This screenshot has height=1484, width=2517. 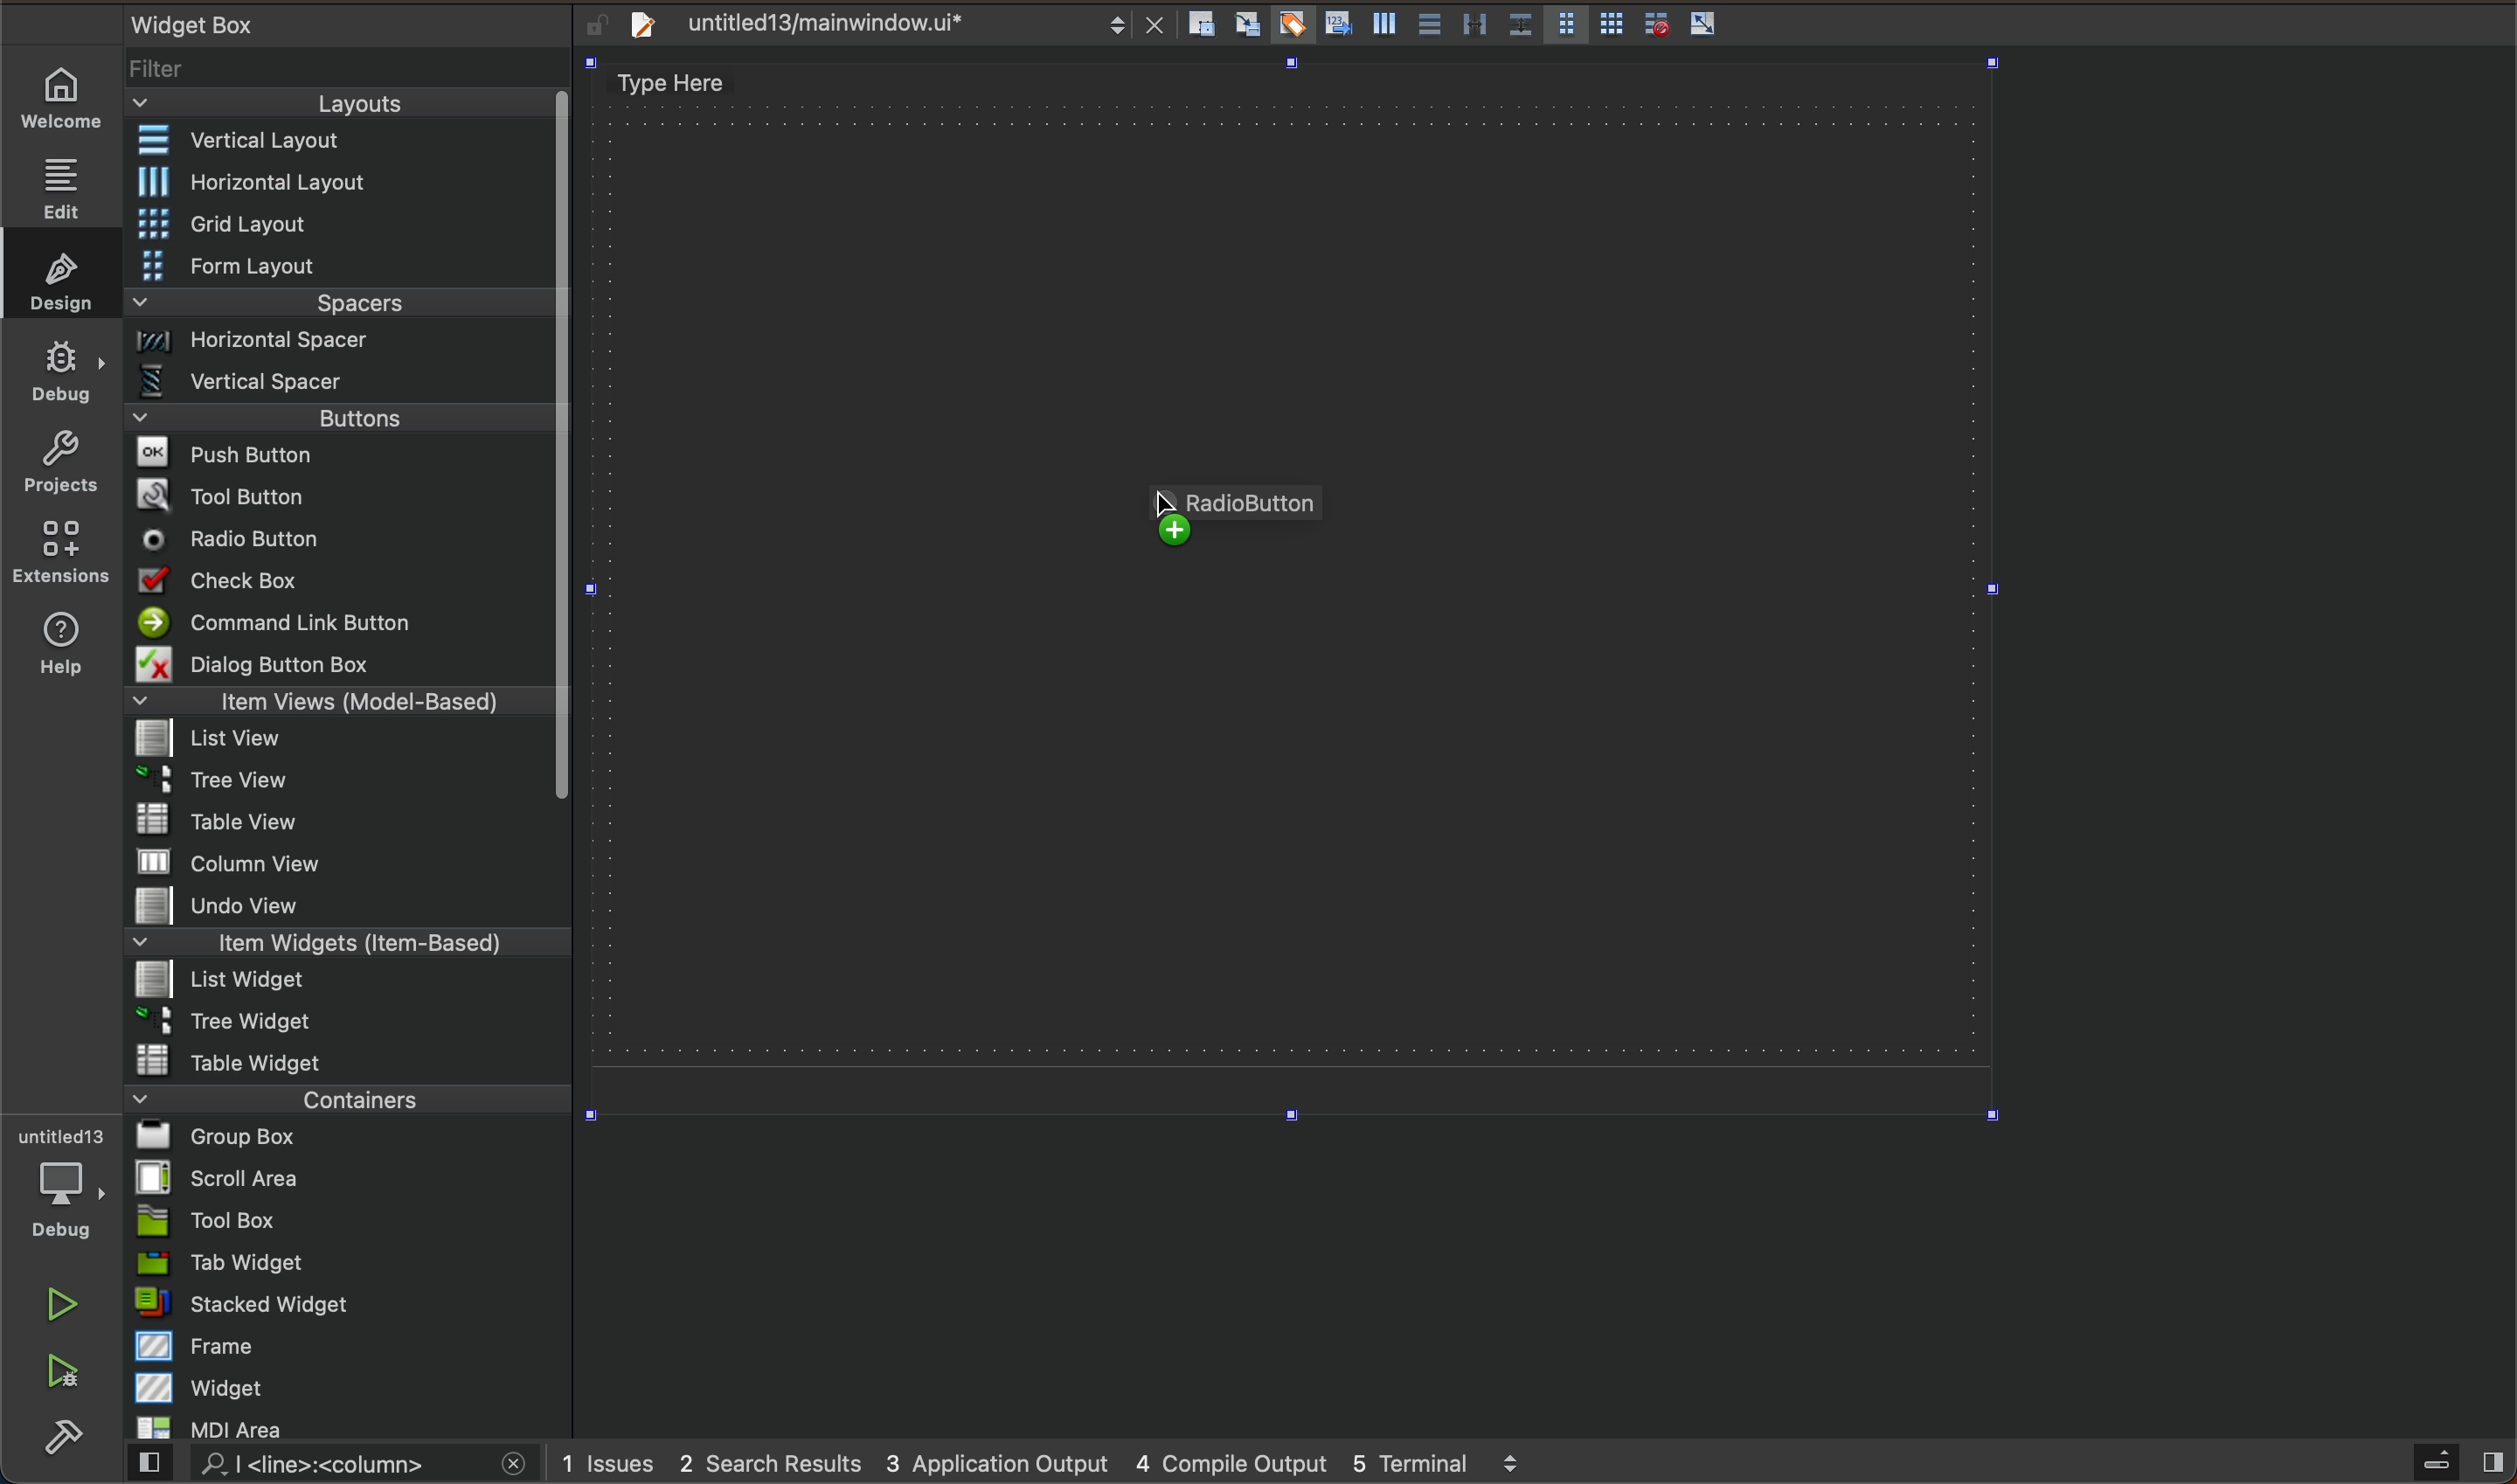 What do you see at coordinates (346, 1424) in the screenshot?
I see `mdi area` at bounding box center [346, 1424].